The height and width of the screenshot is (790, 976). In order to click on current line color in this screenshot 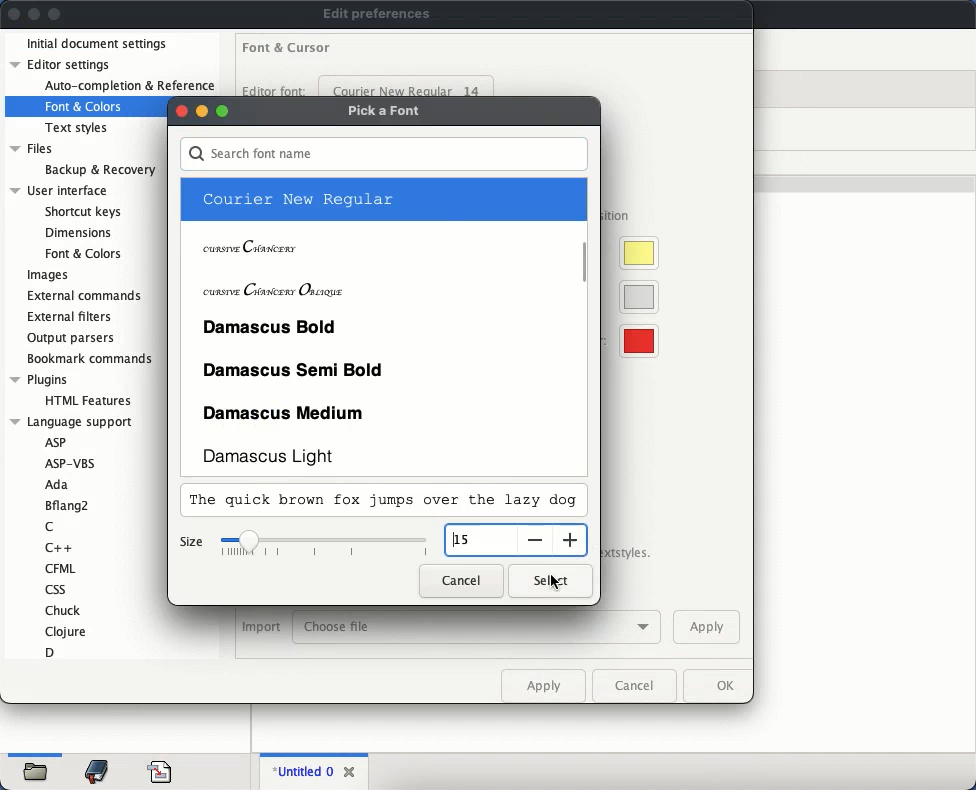, I will do `click(635, 297)`.